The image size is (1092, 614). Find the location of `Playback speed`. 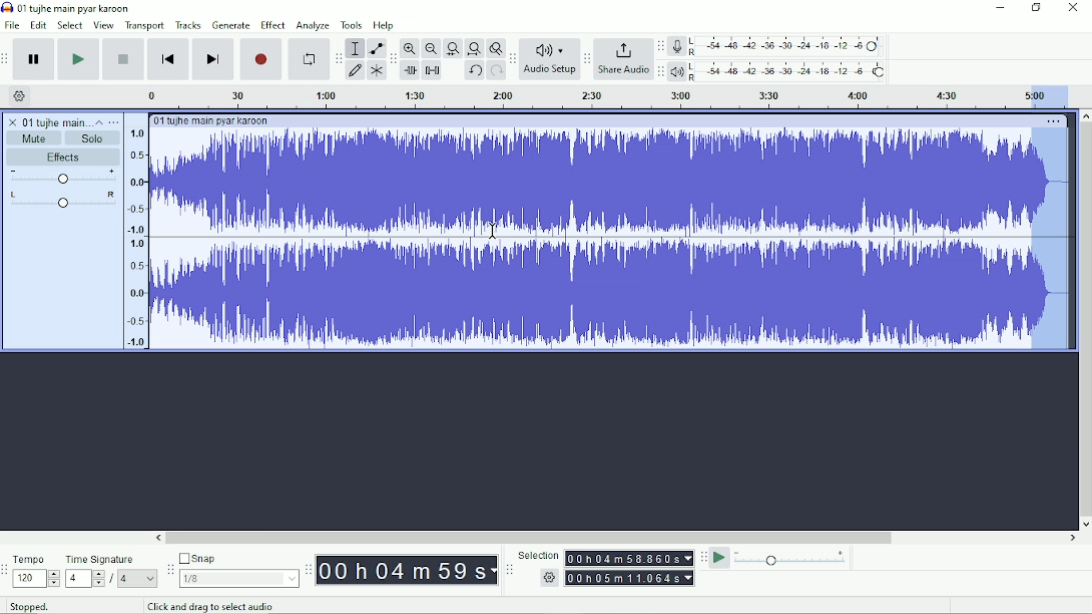

Playback speed is located at coordinates (794, 558).